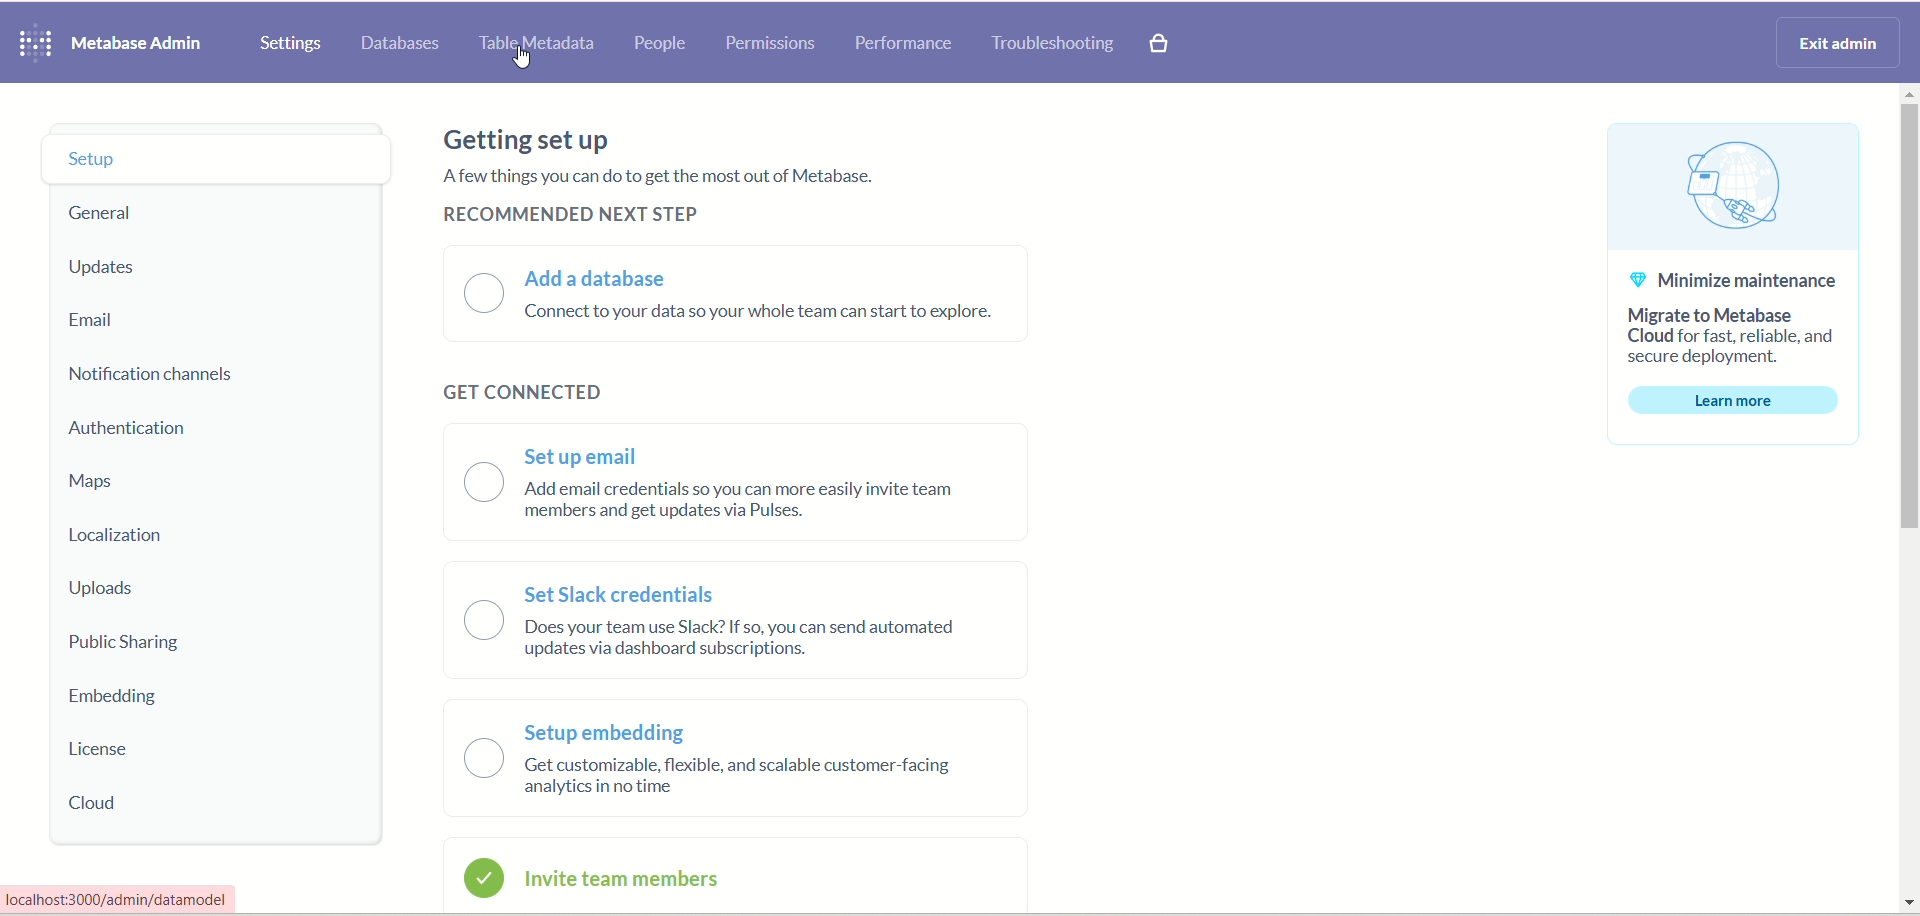 This screenshot has height=916, width=1920. What do you see at coordinates (759, 774) in the screenshot?
I see `get customizable, flexible, and scalable customer facing analytics in no time` at bounding box center [759, 774].